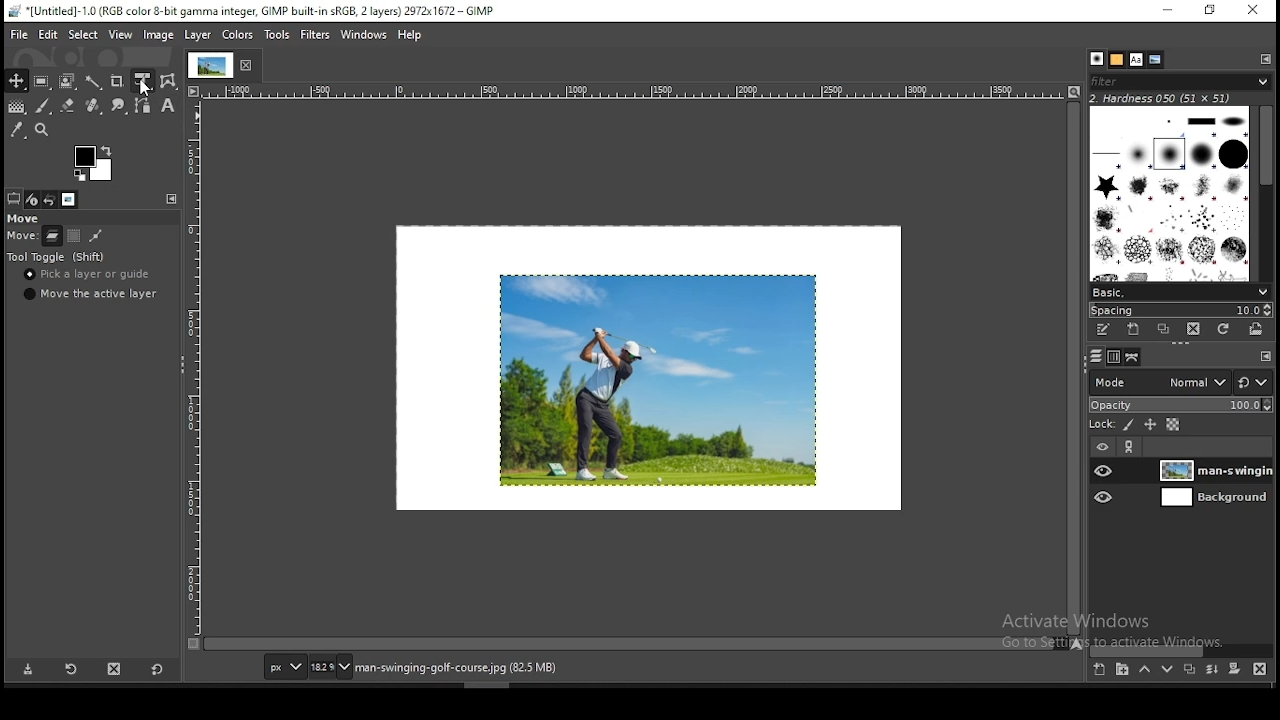 Image resolution: width=1280 pixels, height=720 pixels. Describe the element at coordinates (119, 81) in the screenshot. I see `crop tool` at that location.